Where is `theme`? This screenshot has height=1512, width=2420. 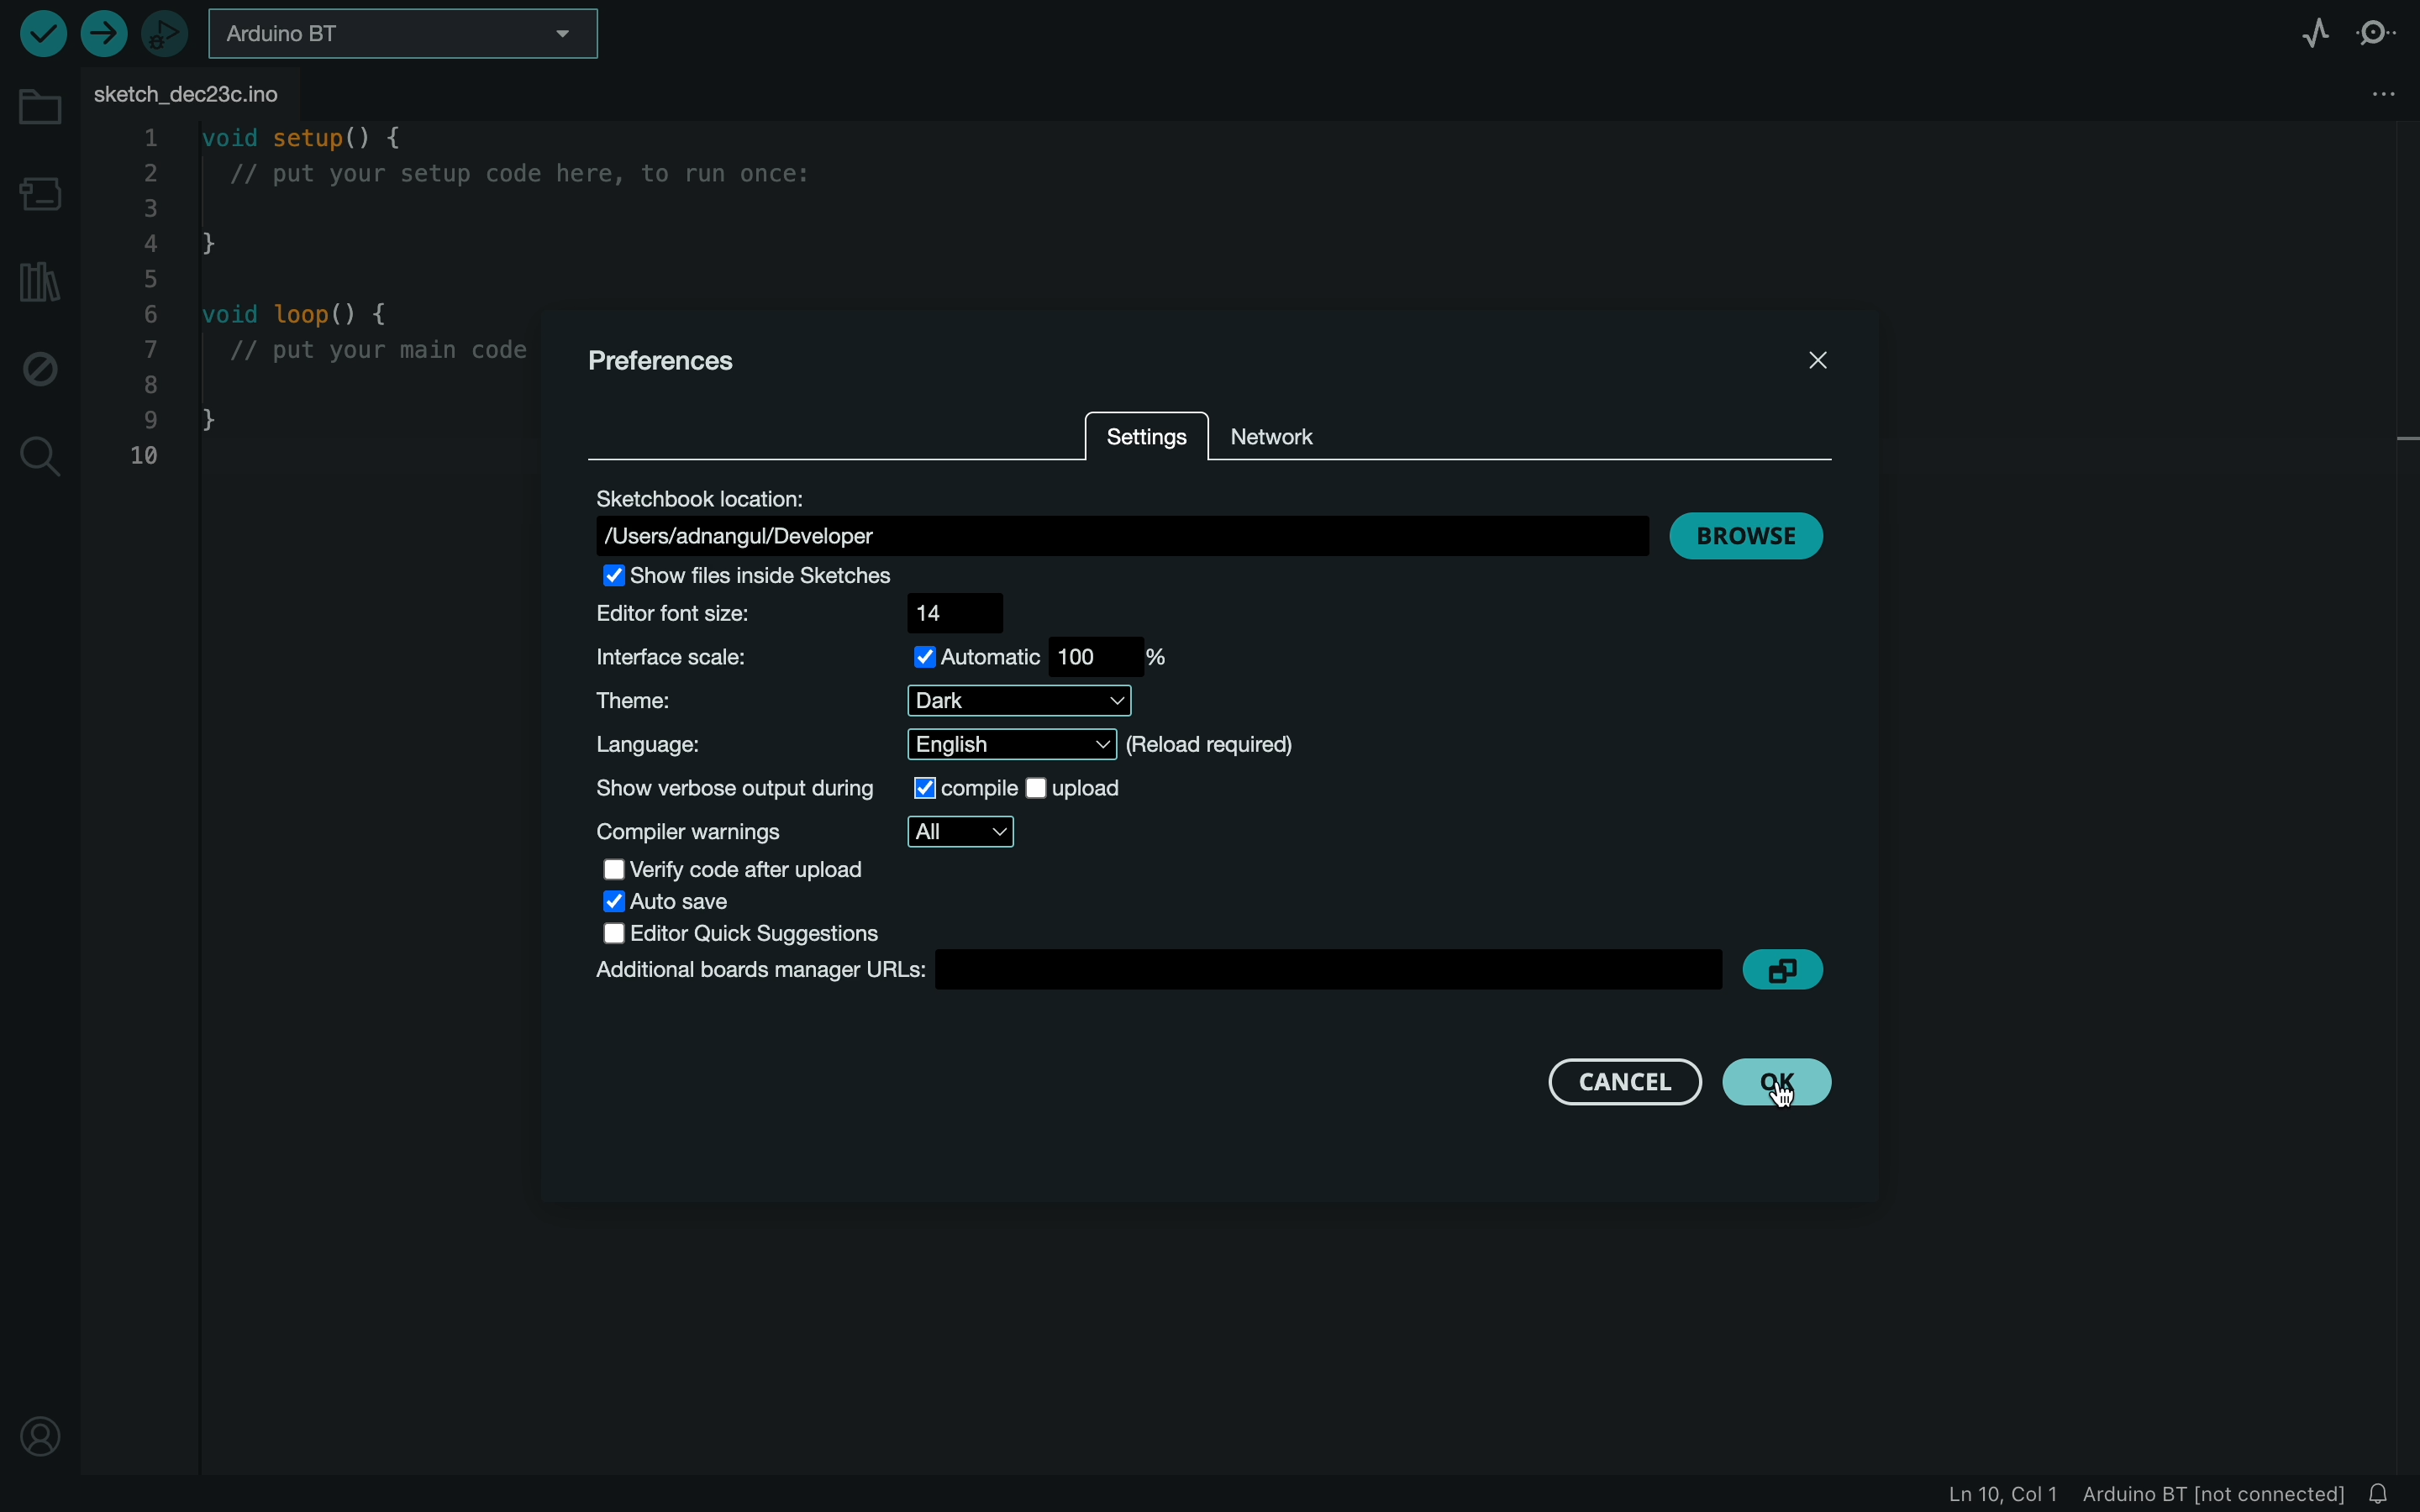
theme is located at coordinates (867, 703).